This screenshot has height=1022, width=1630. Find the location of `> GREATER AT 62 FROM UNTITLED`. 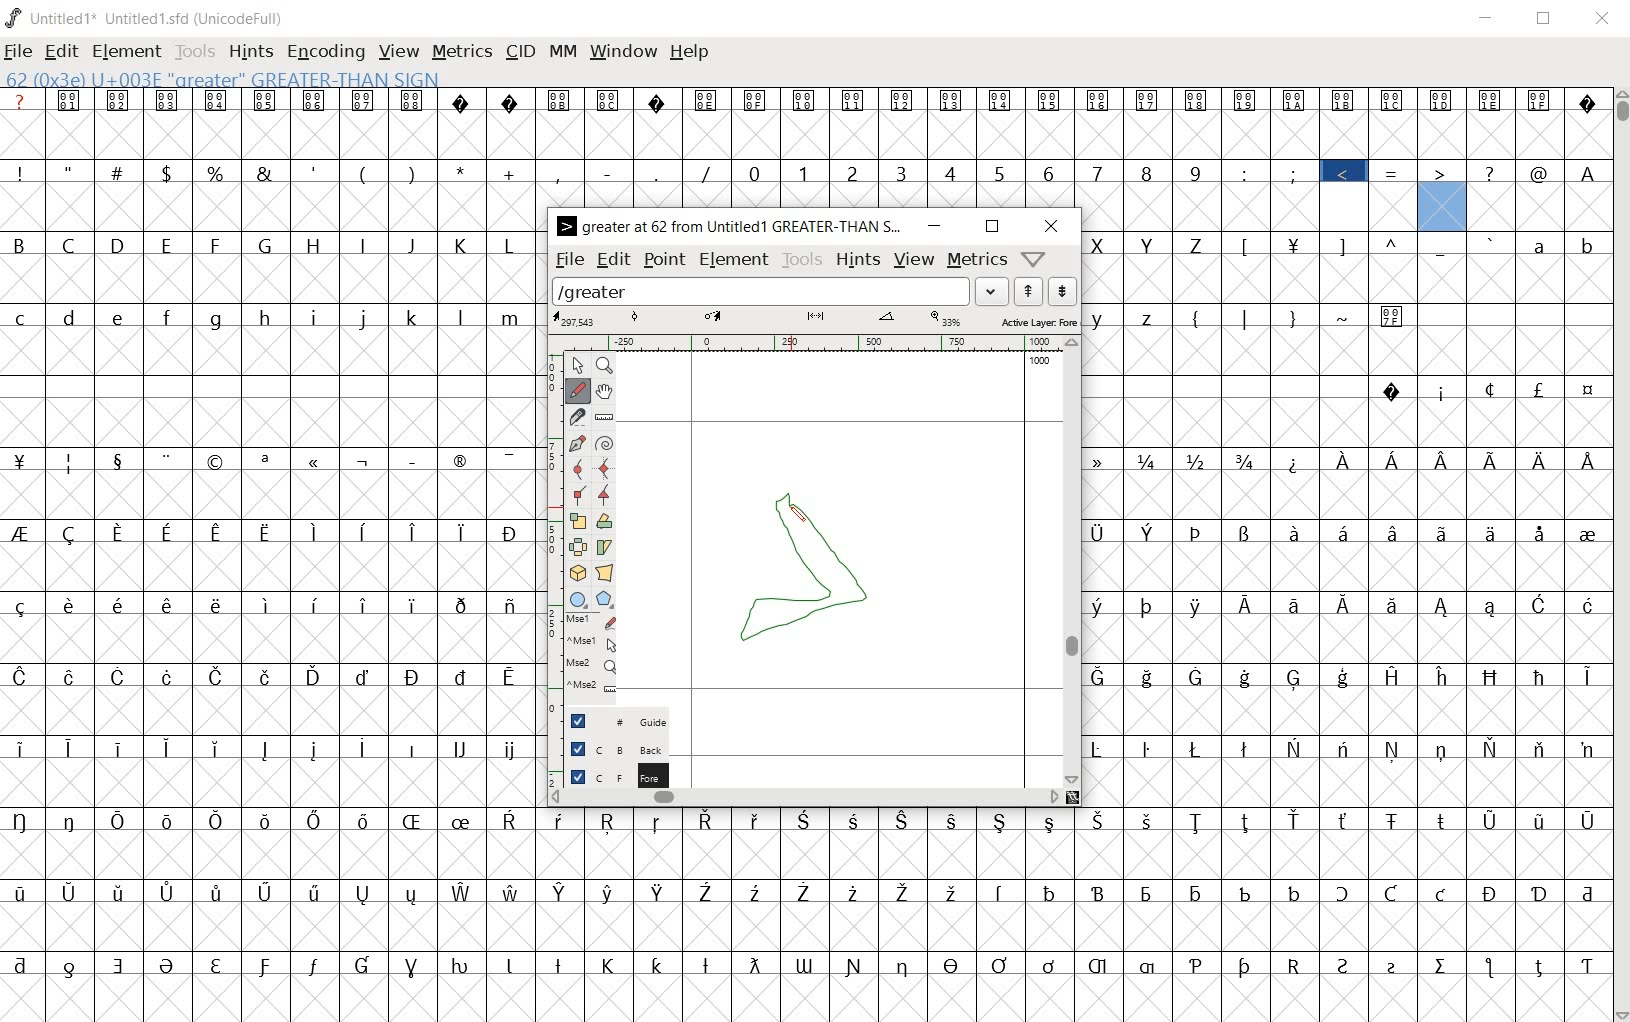

> GREATER AT 62 FROM UNTITLED is located at coordinates (729, 226).